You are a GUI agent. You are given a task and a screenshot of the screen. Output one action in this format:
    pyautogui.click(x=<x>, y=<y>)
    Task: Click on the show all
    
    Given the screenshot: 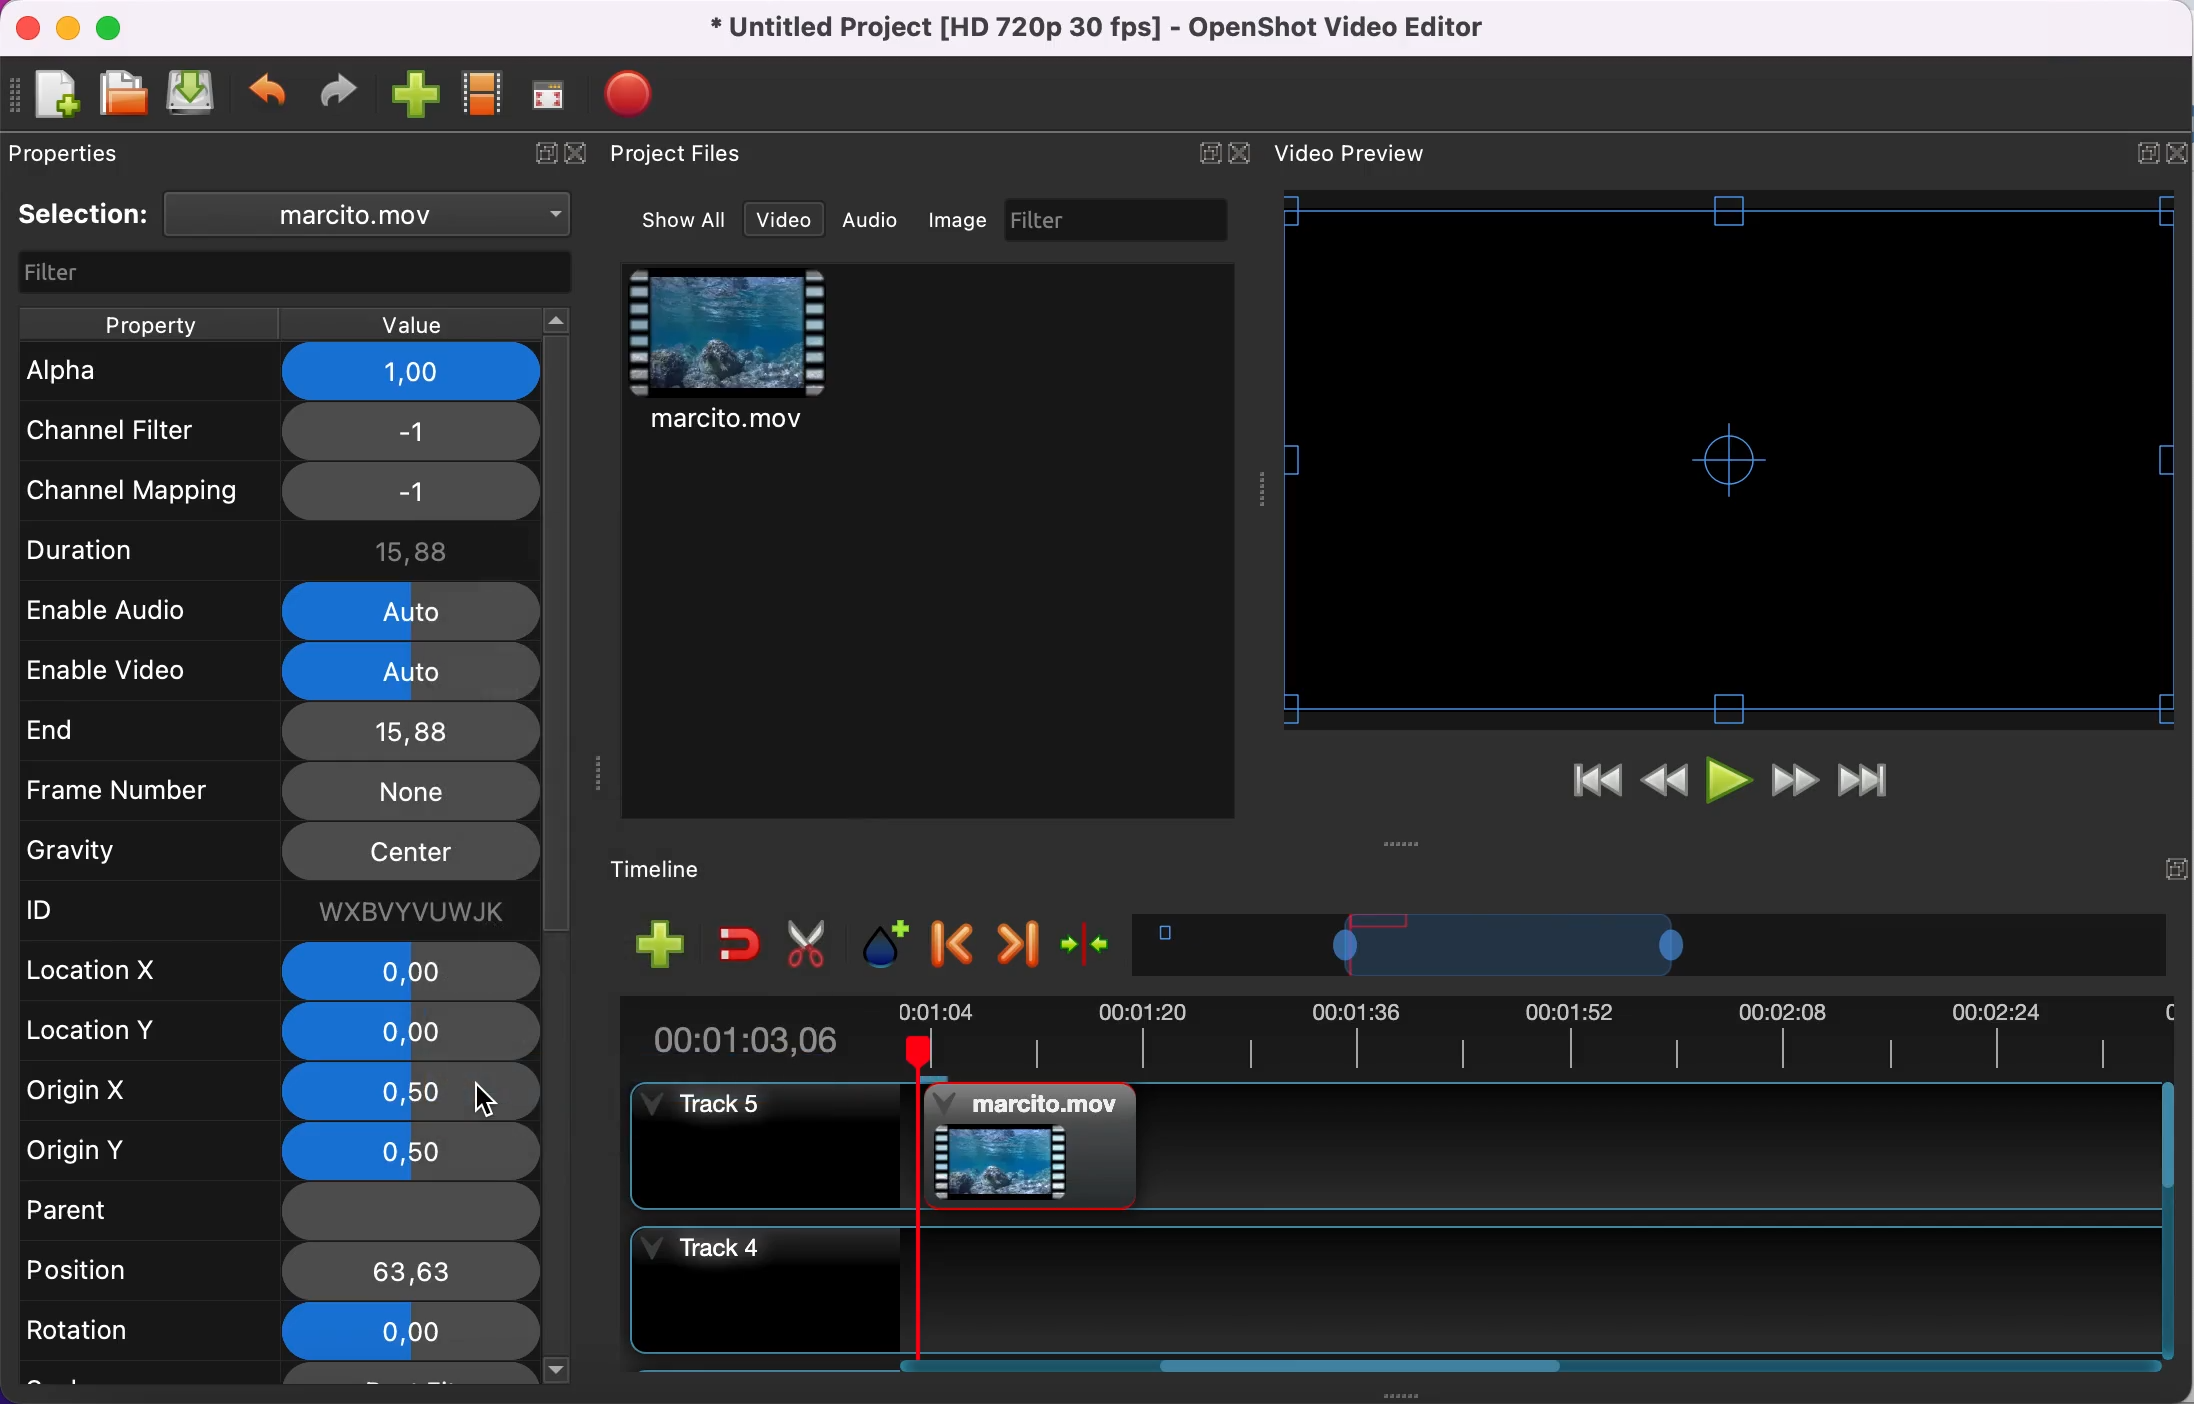 What is the action you would take?
    pyautogui.click(x=686, y=220)
    